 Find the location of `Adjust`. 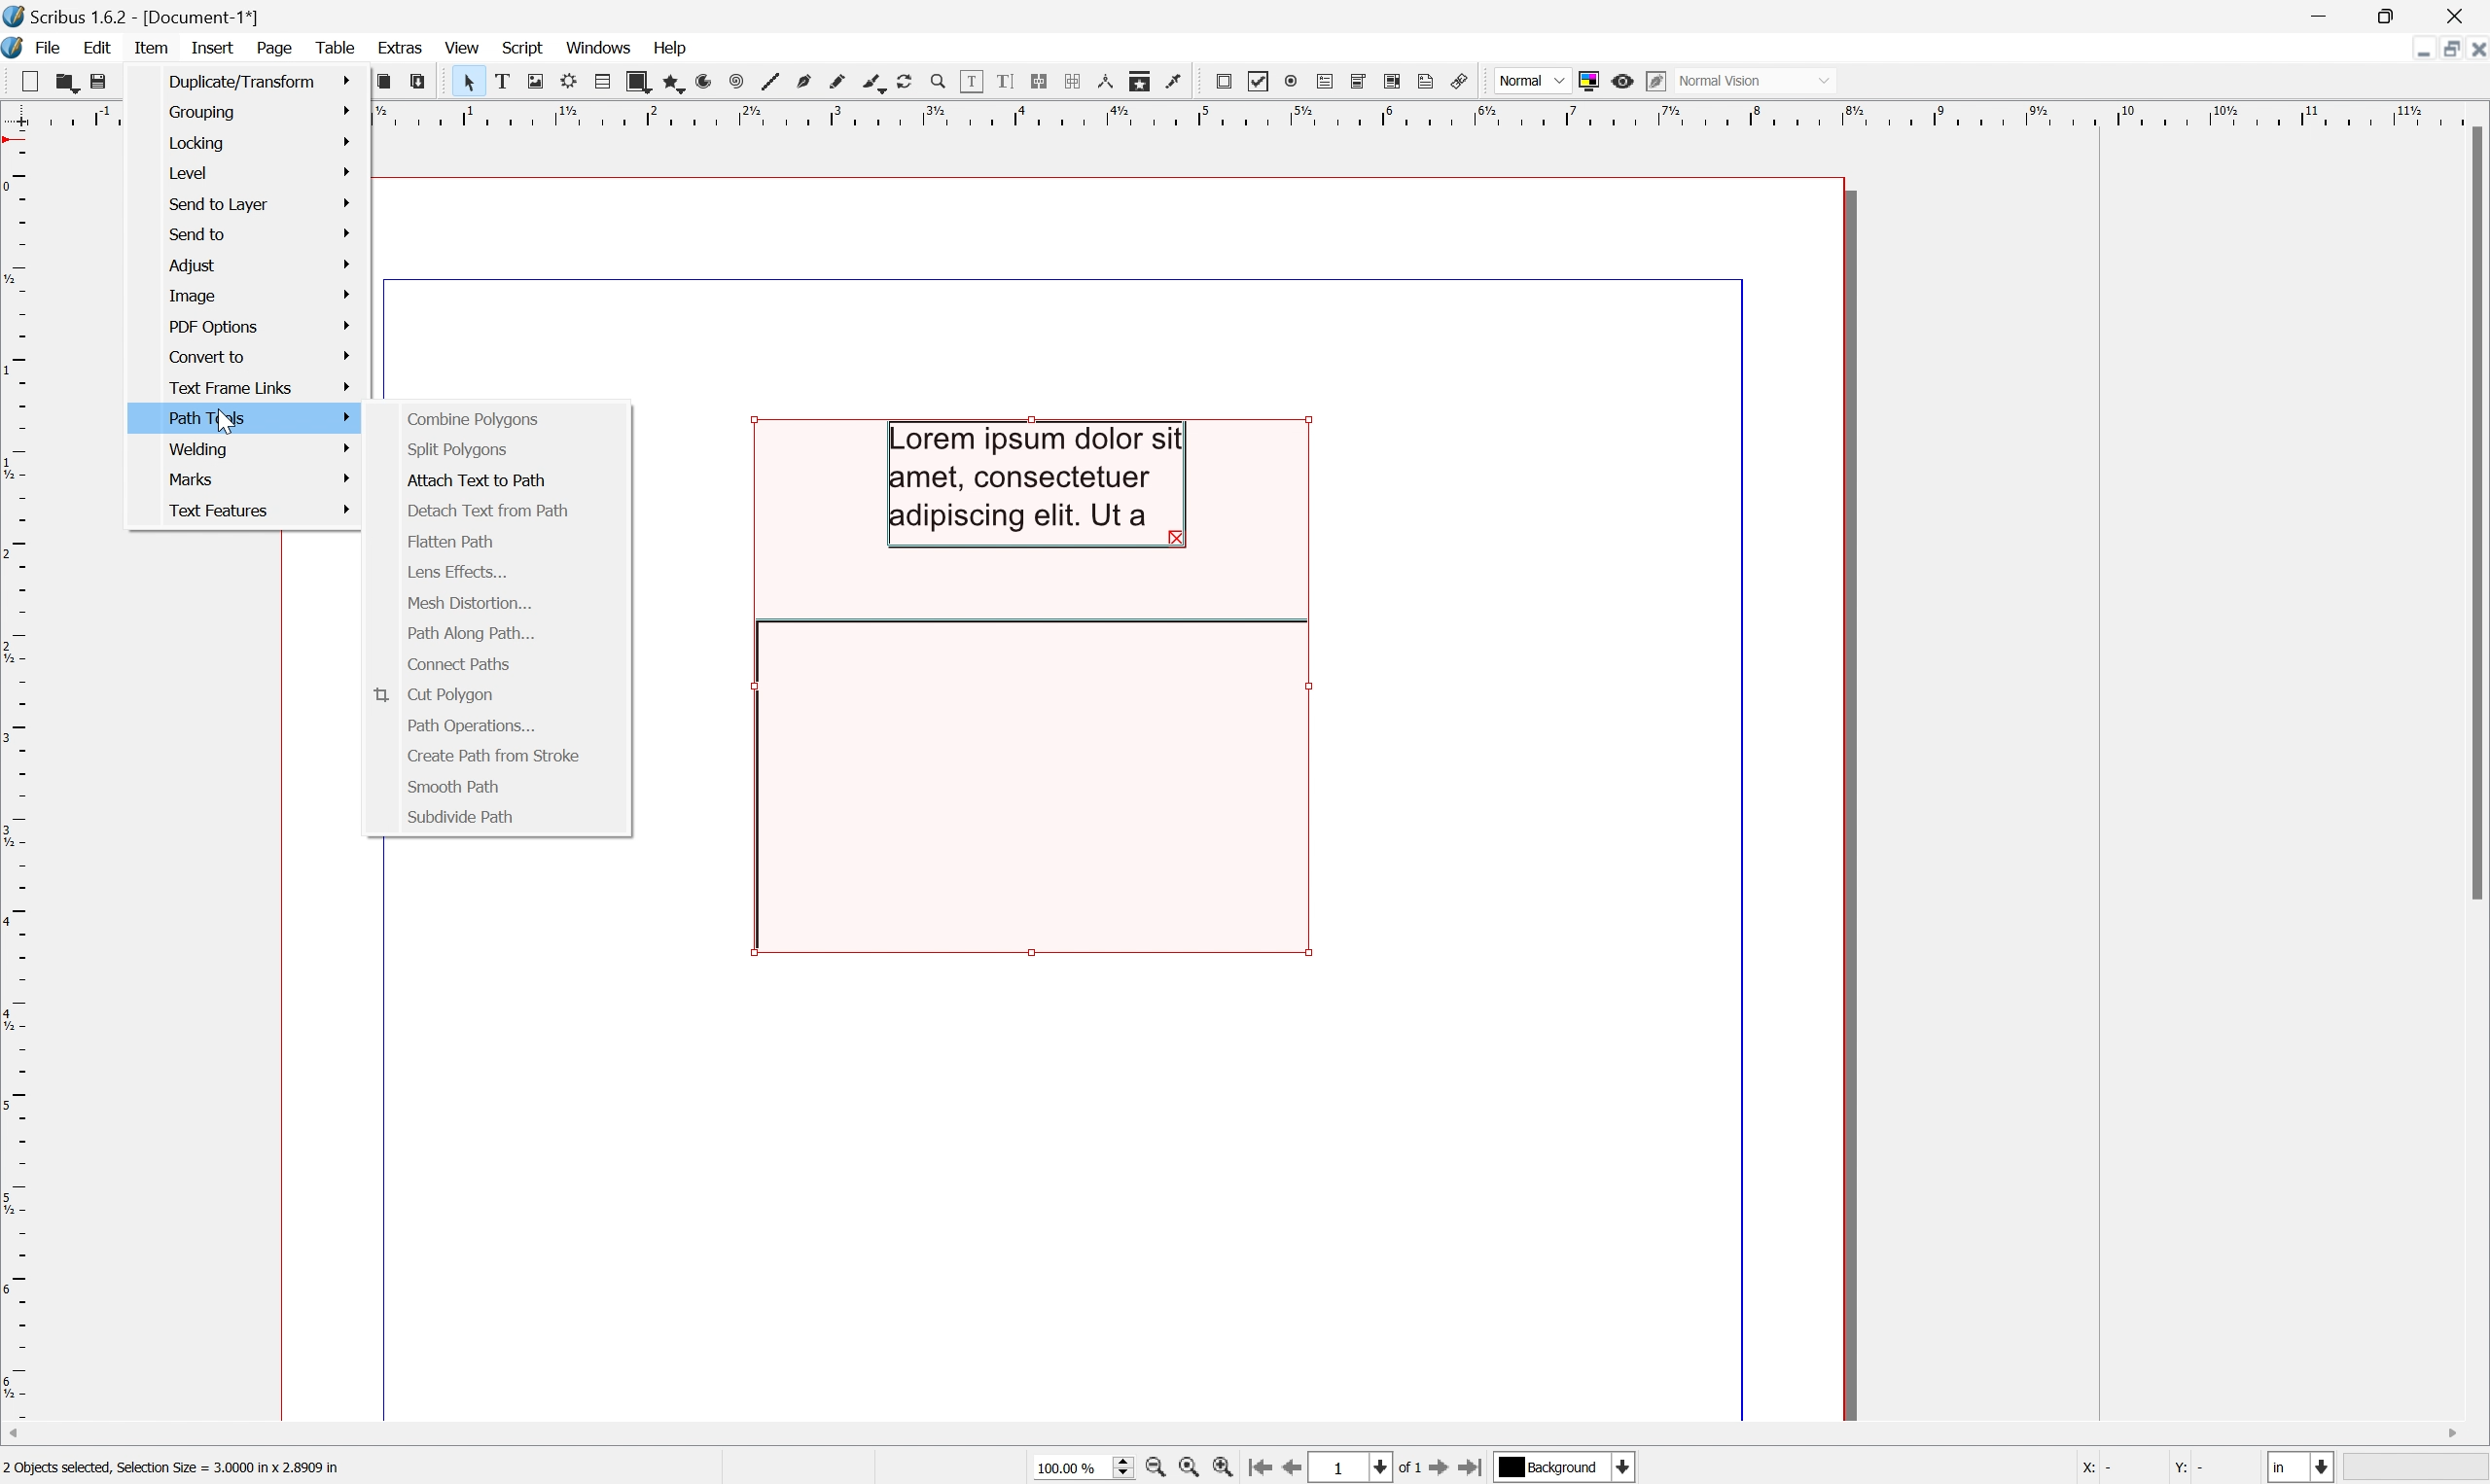

Adjust is located at coordinates (259, 265).